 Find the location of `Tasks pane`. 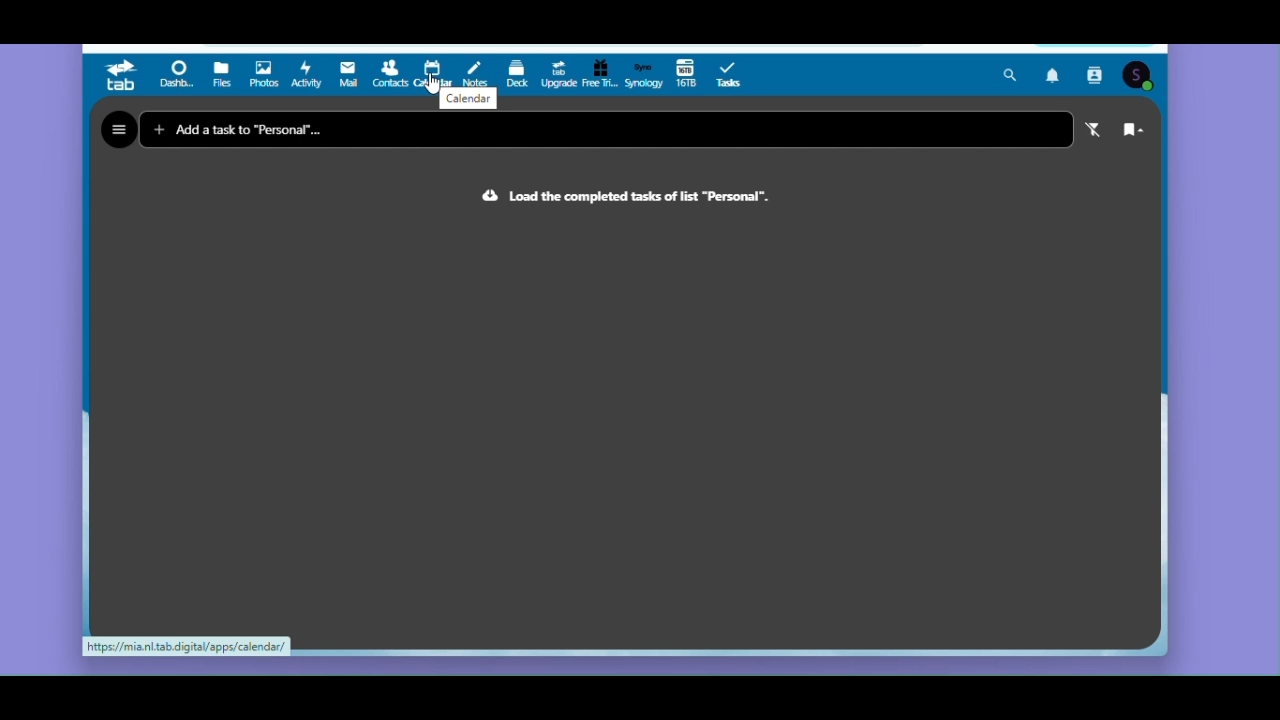

Tasks pane is located at coordinates (623, 426).